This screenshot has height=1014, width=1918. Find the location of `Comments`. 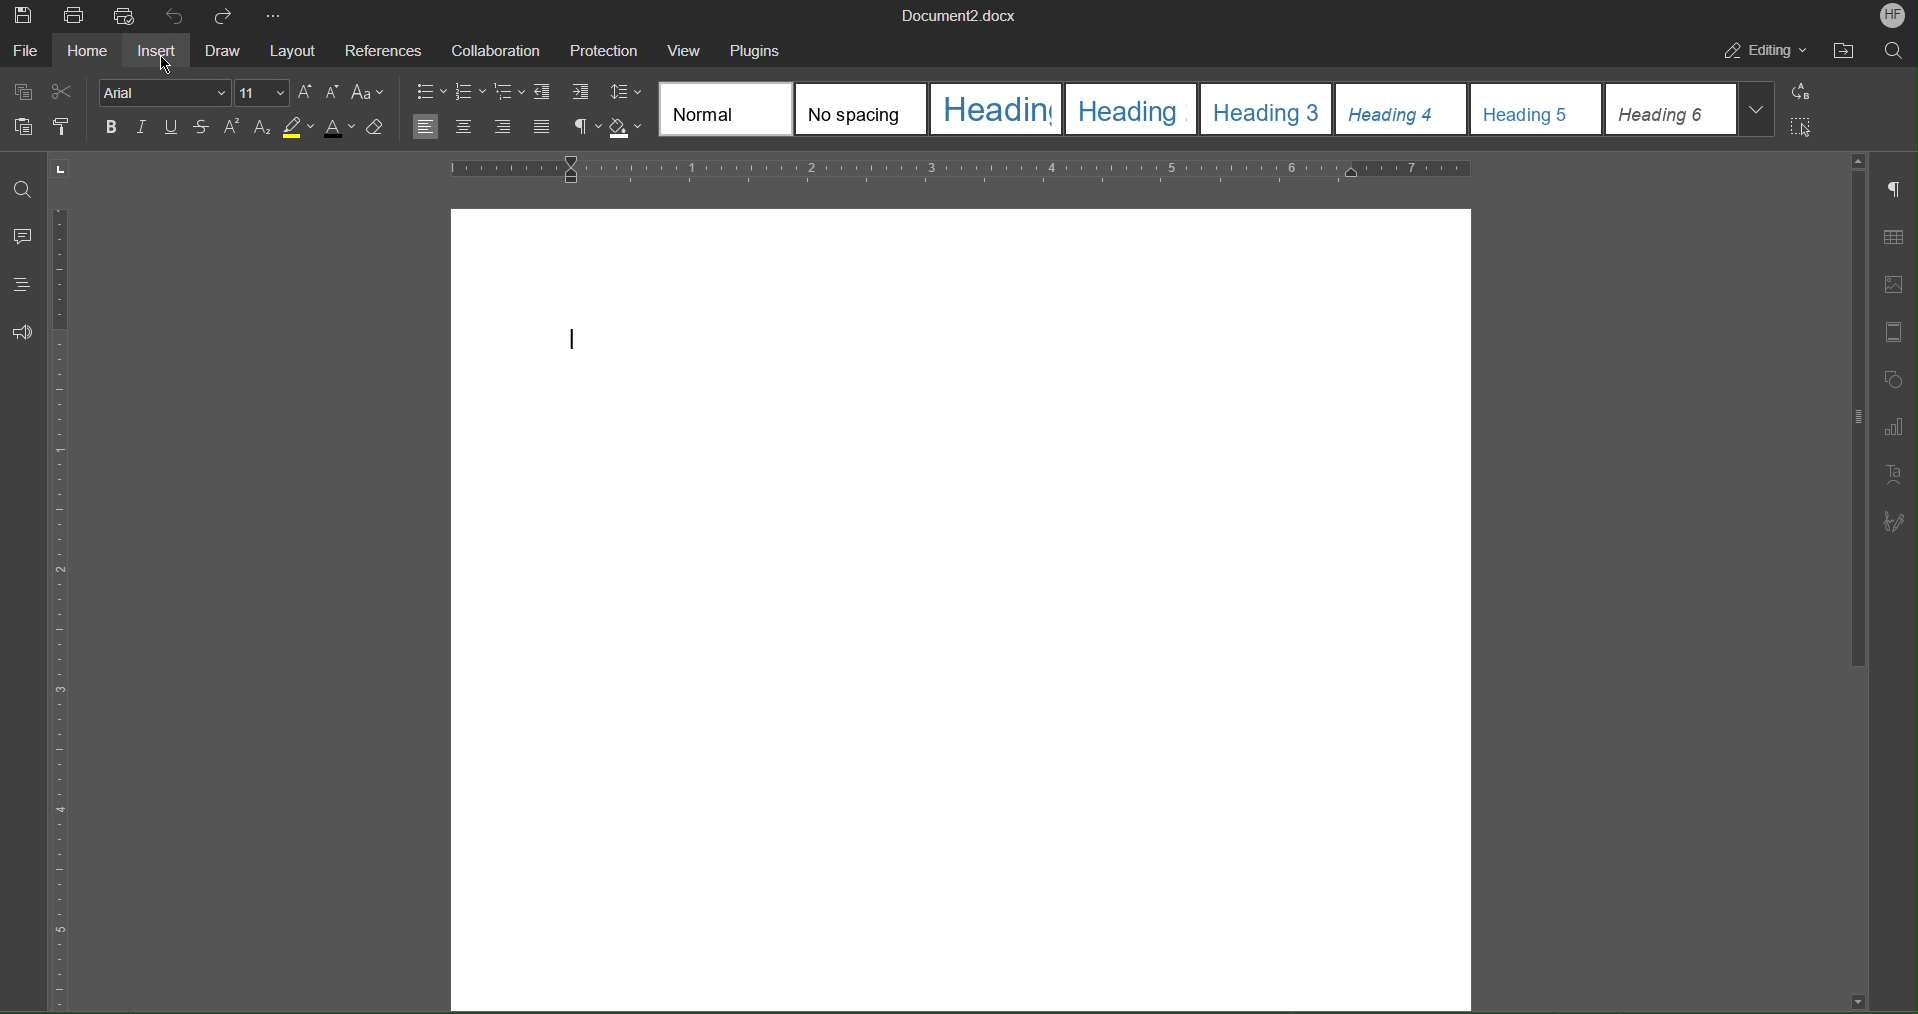

Comments is located at coordinates (24, 236).